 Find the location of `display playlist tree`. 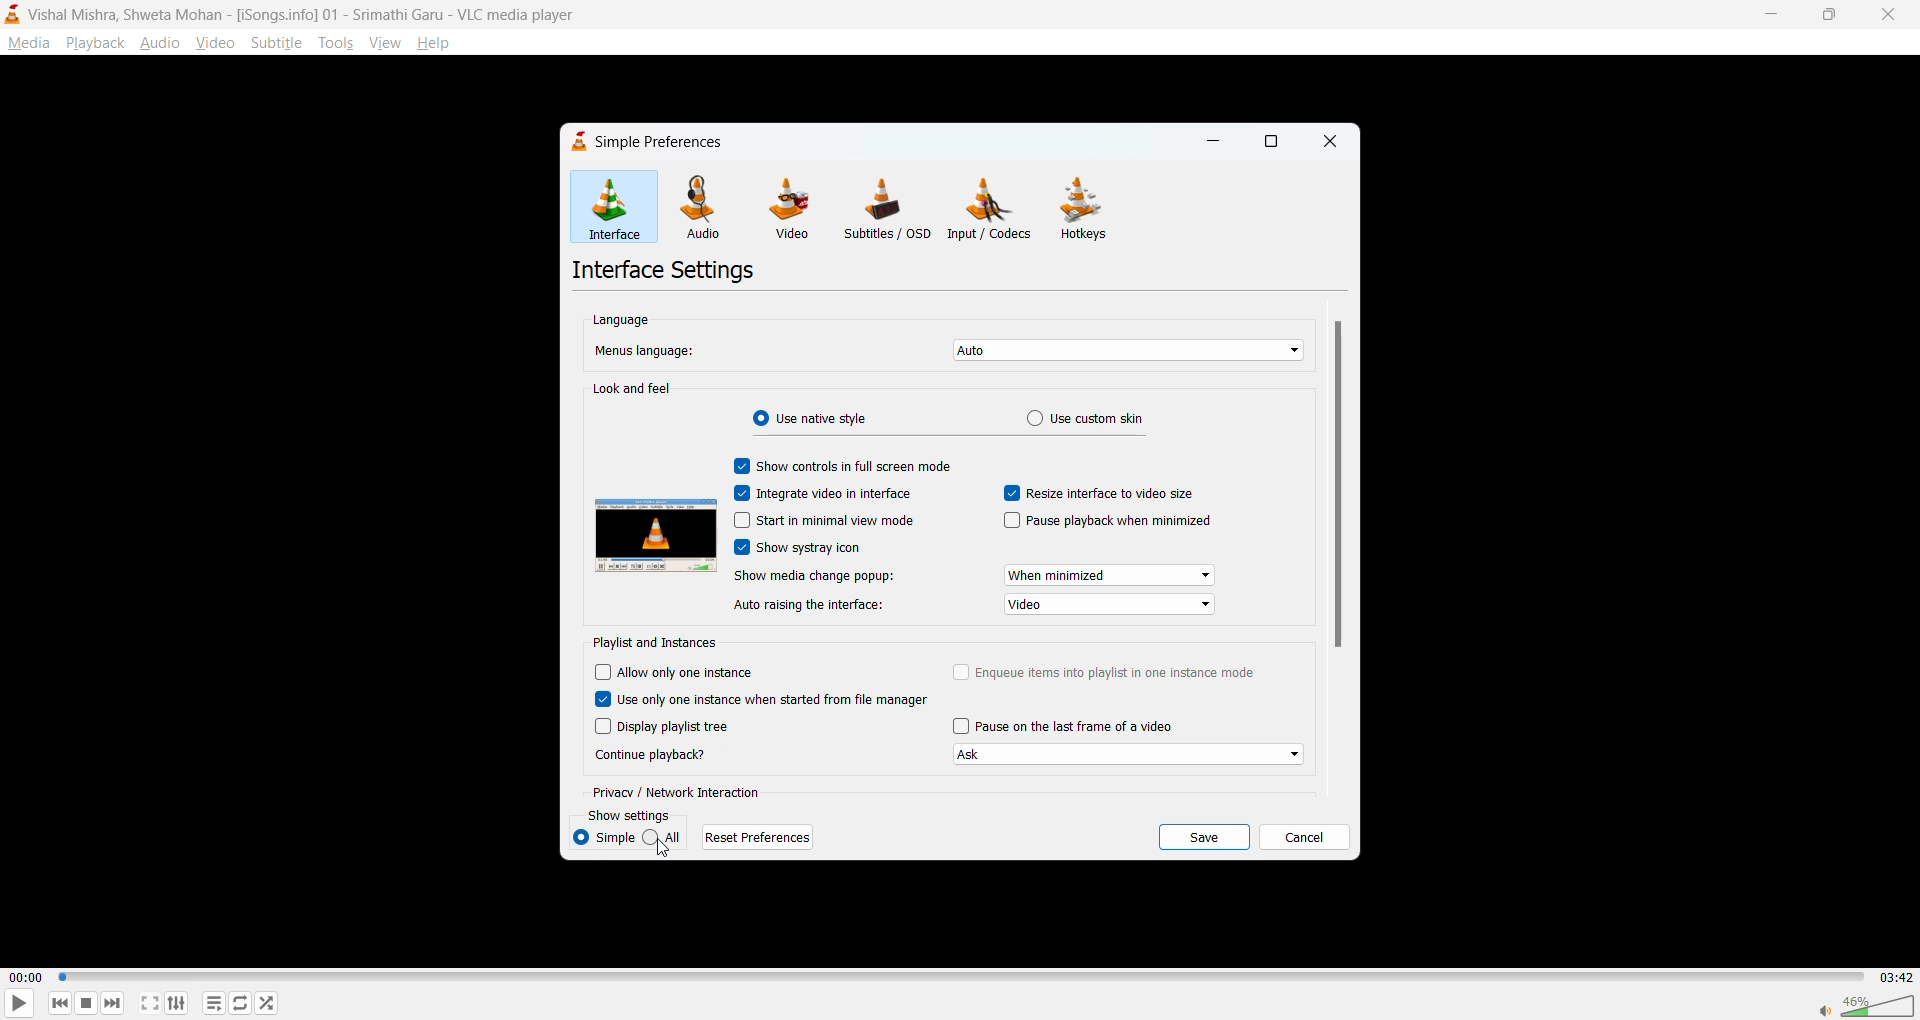

display playlist tree is located at coordinates (678, 725).